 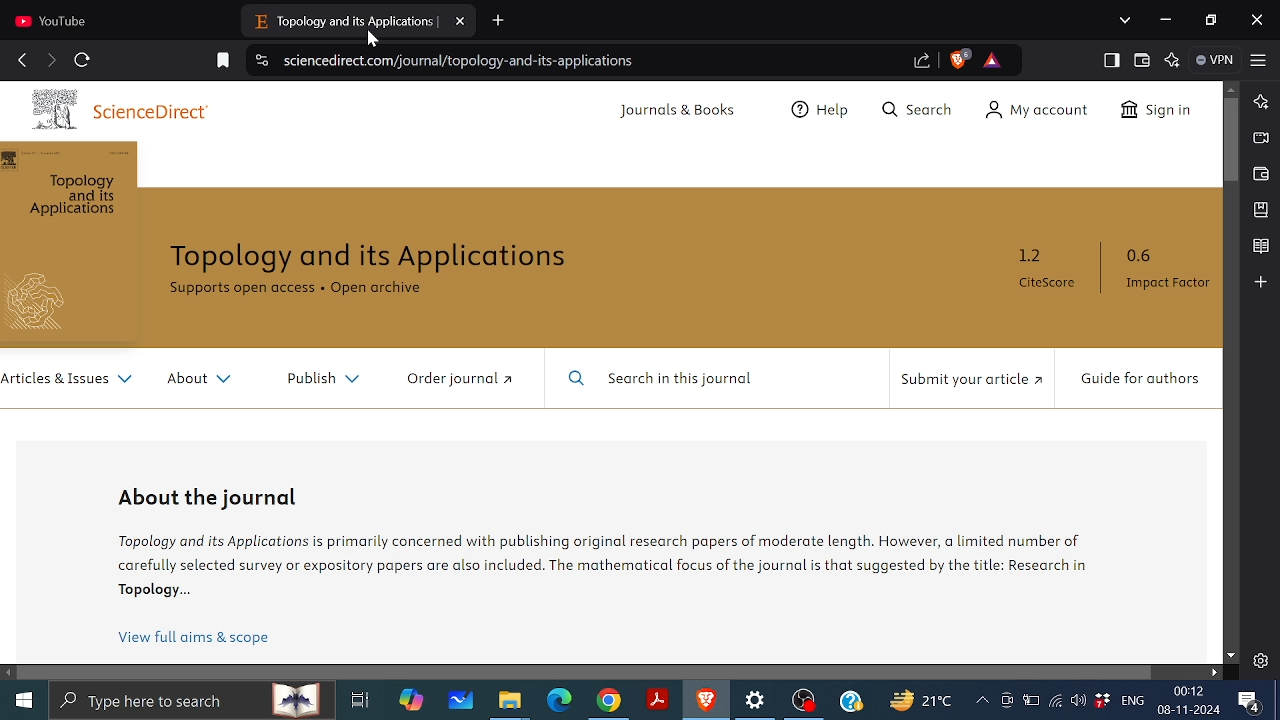 I want to click on Notifications, so click(x=1250, y=702).